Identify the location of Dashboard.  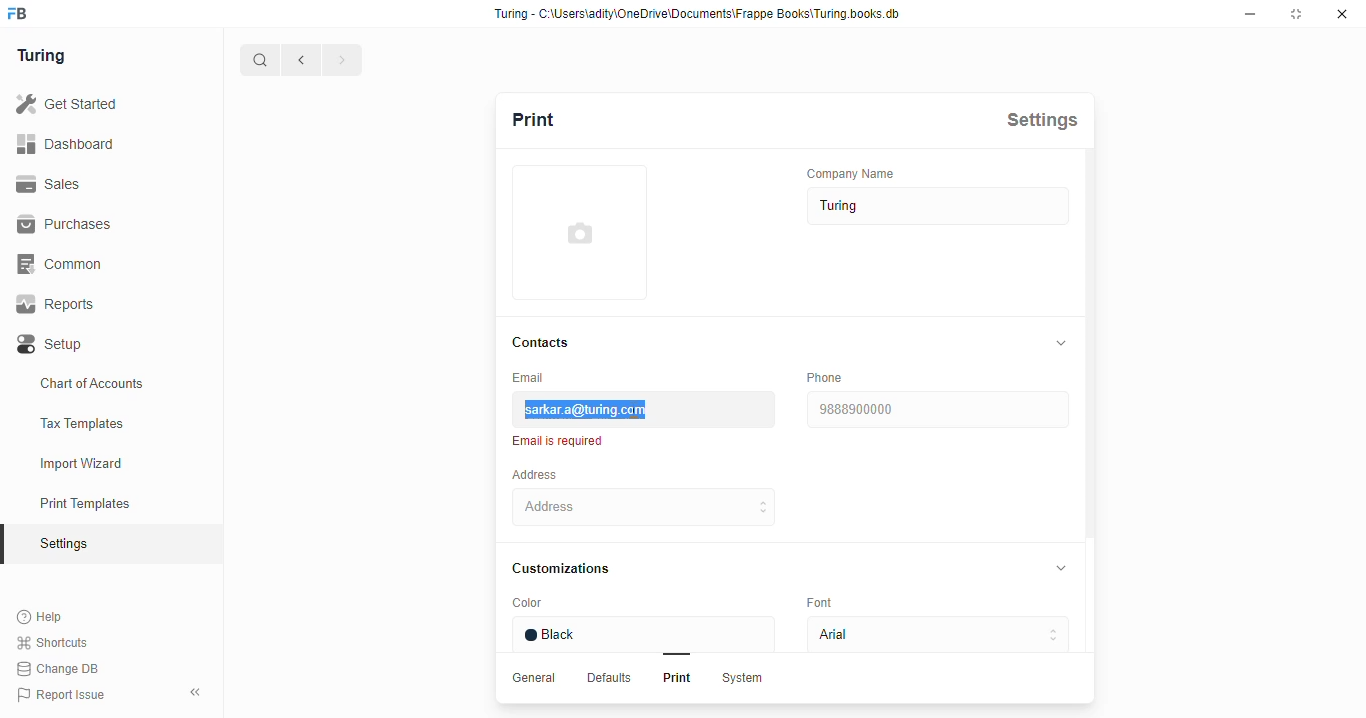
(71, 143).